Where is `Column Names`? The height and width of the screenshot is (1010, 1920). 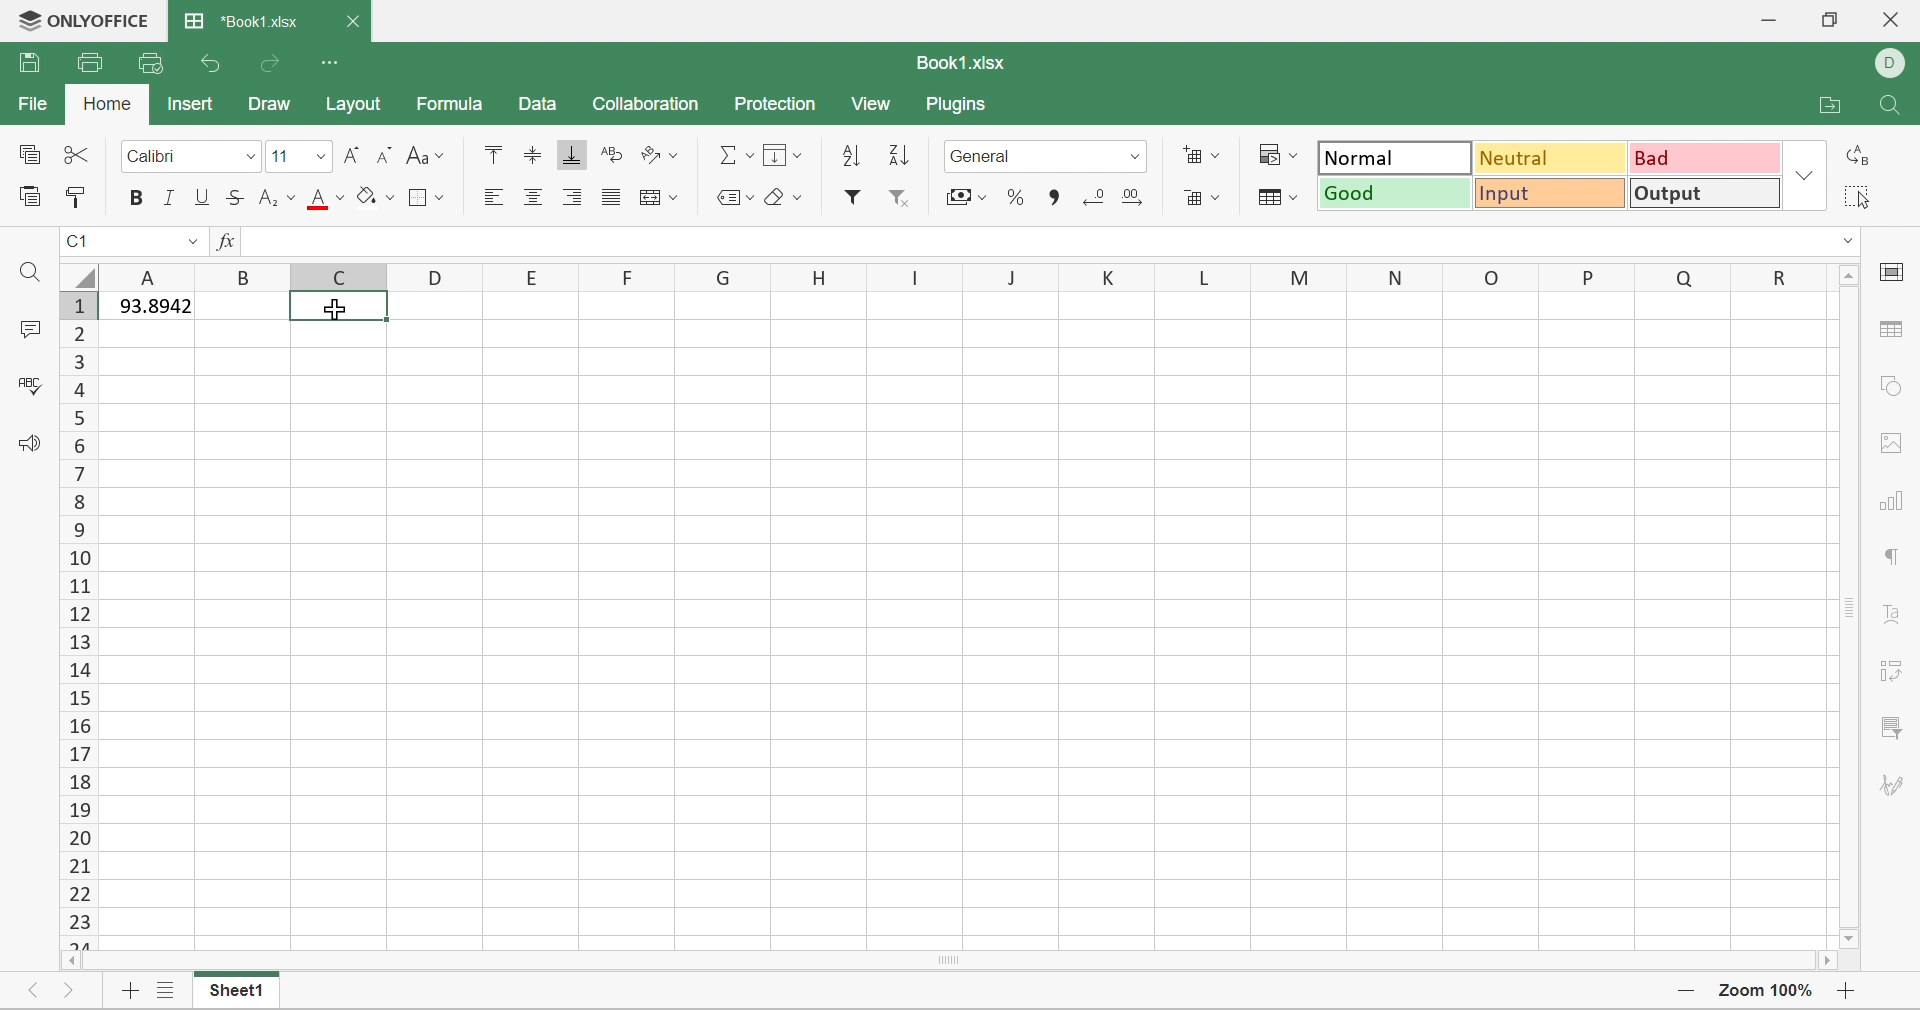 Column Names is located at coordinates (964, 275).